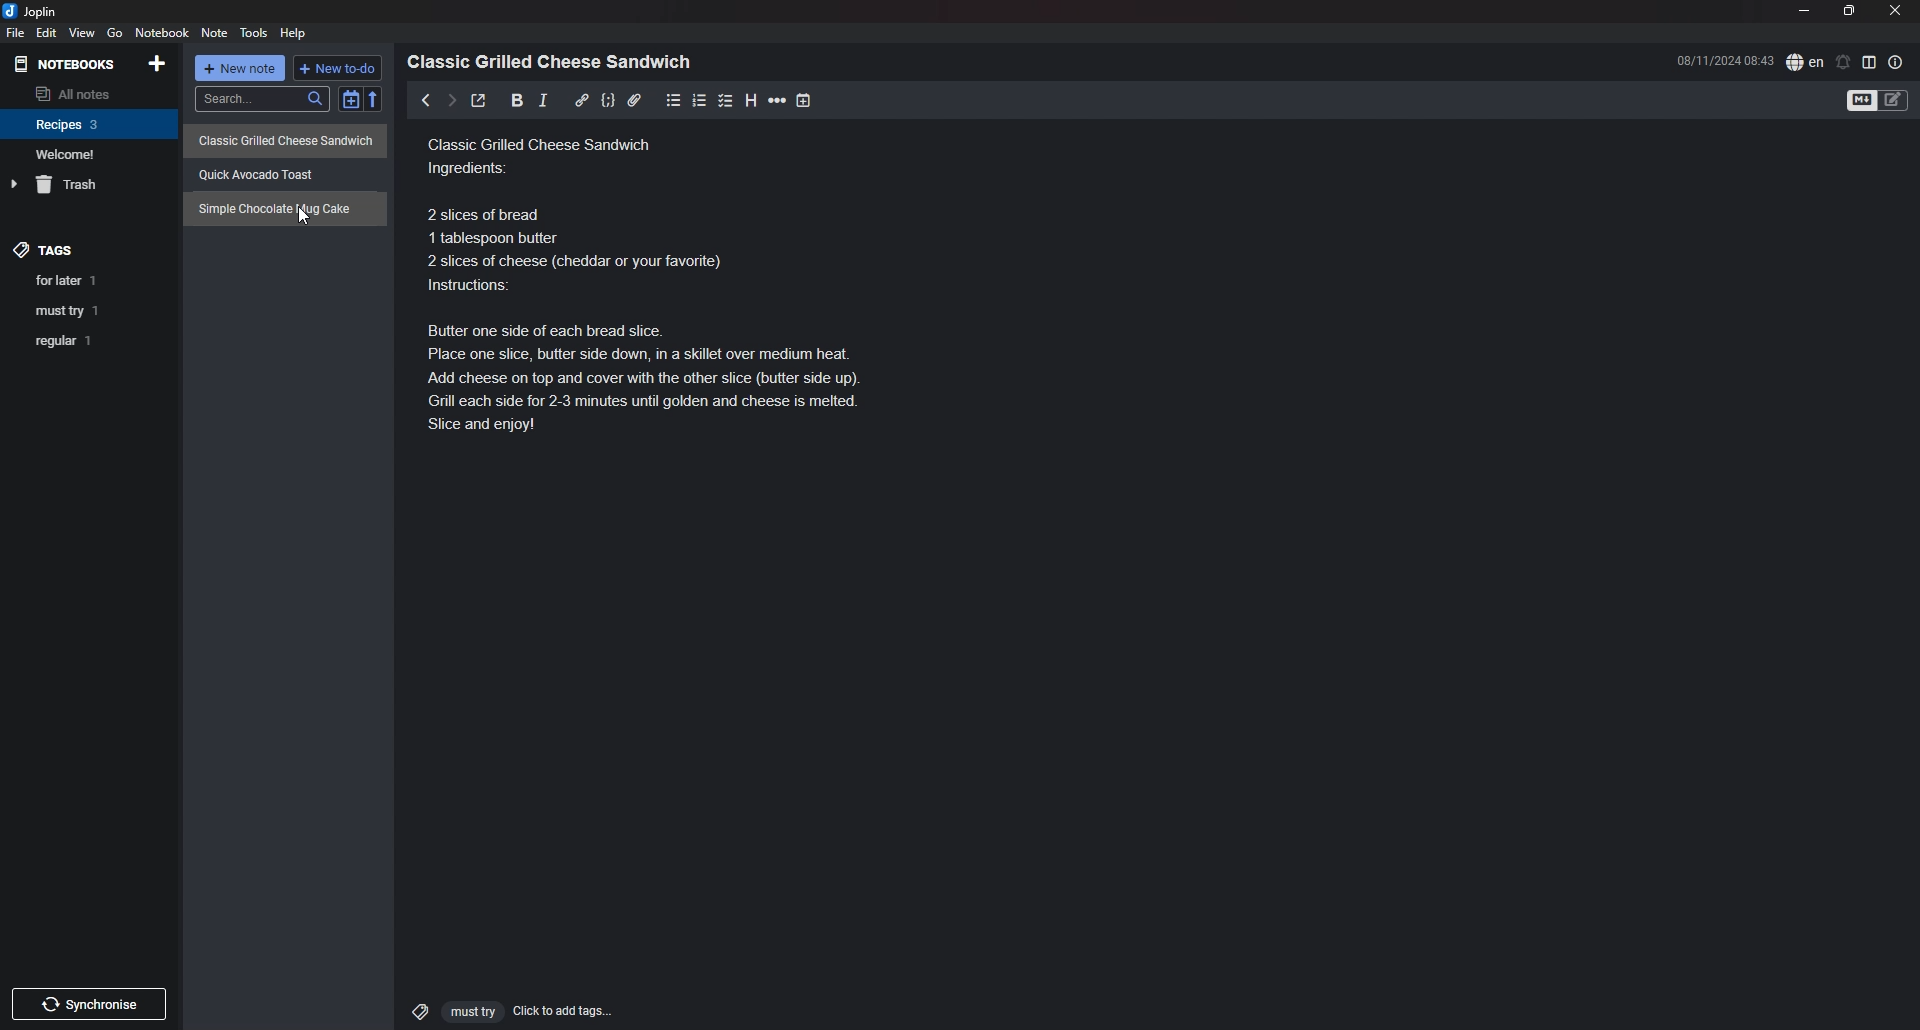  Describe the element at coordinates (45, 33) in the screenshot. I see `edit` at that location.